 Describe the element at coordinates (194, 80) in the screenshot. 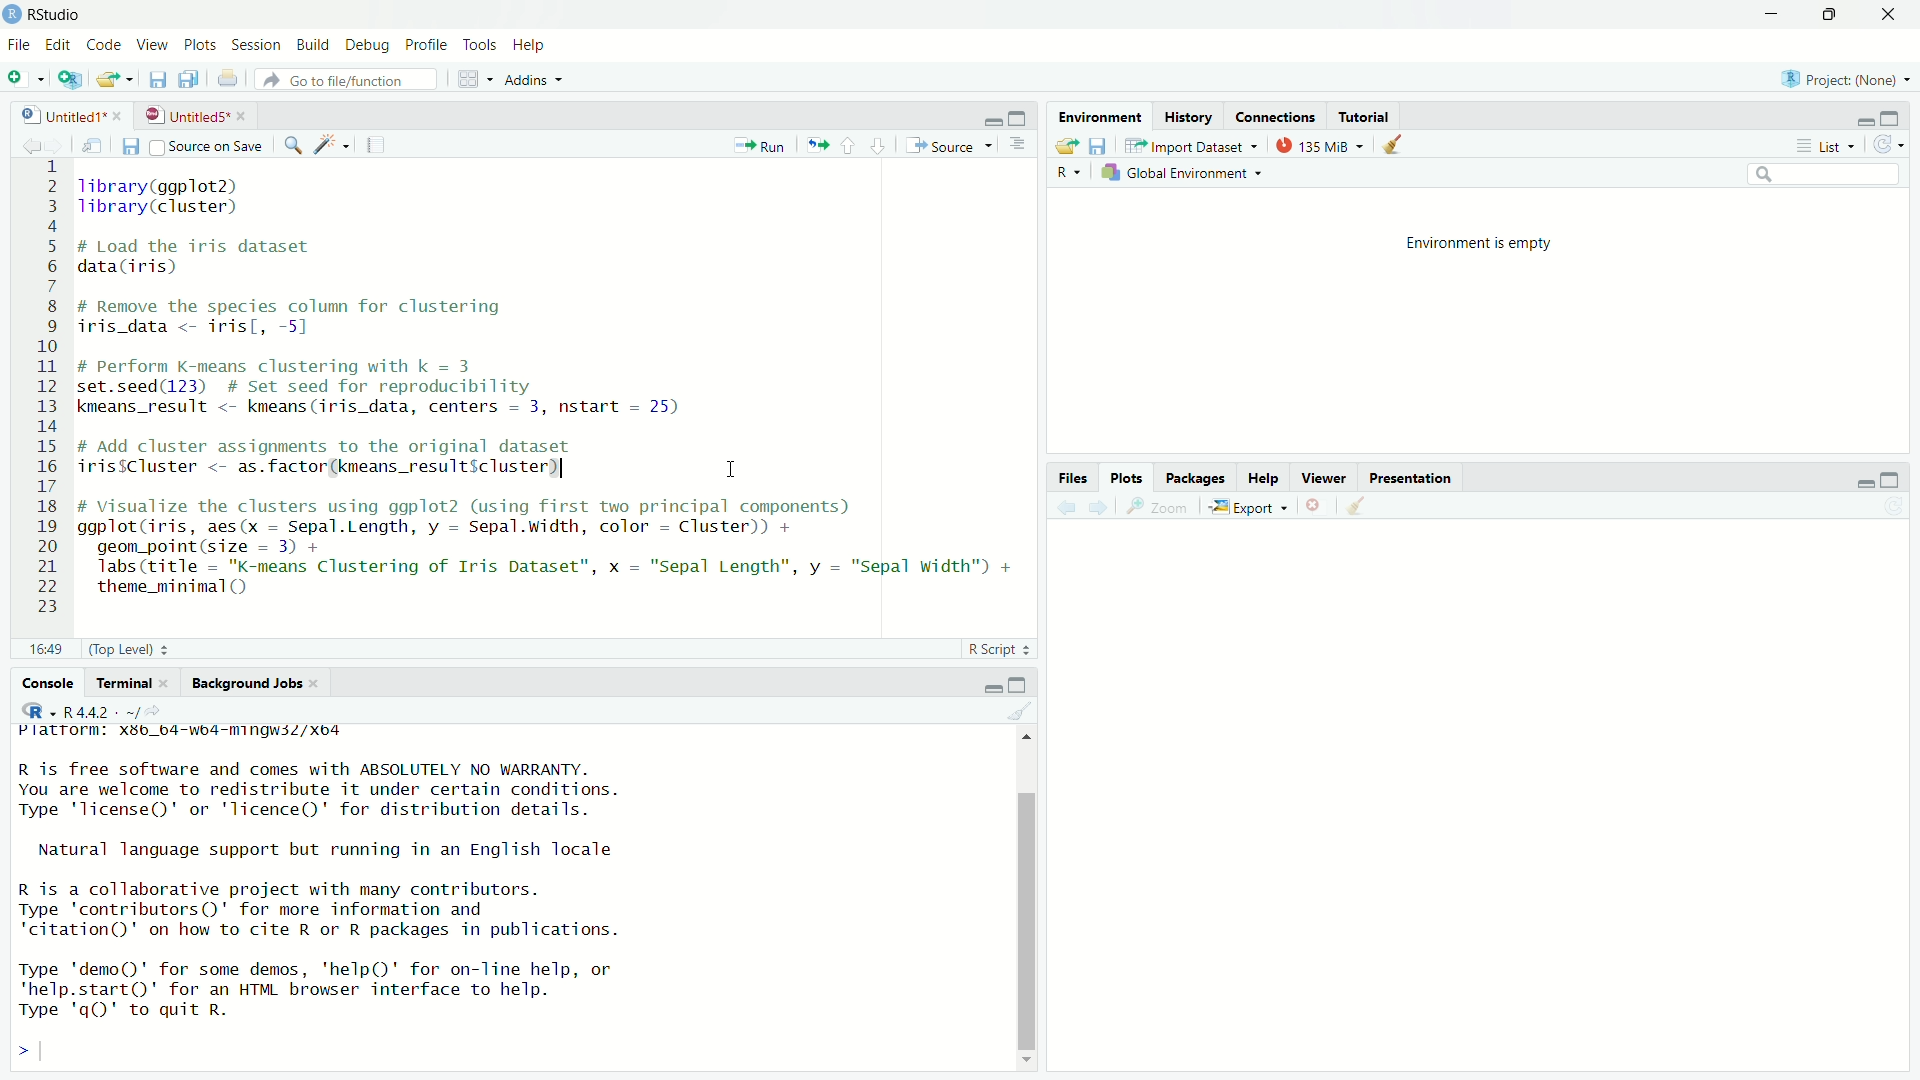

I see `save all open documents` at that location.